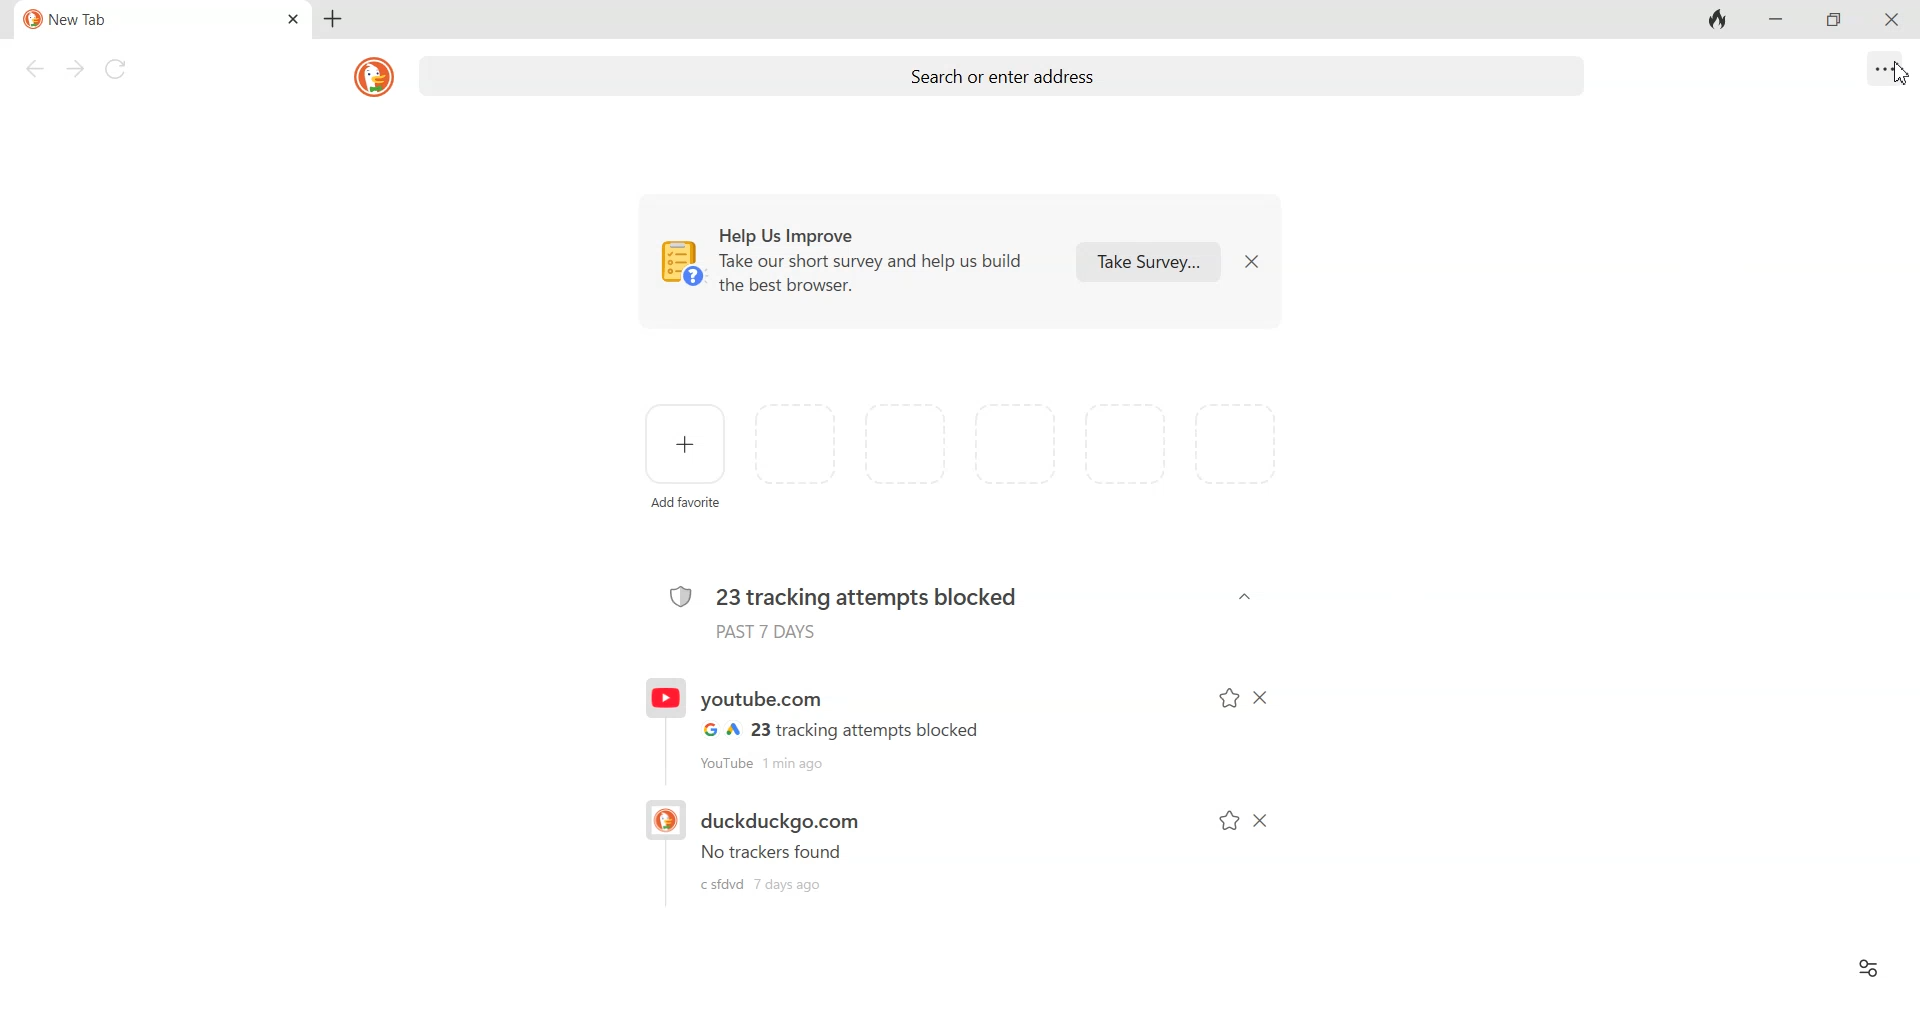  What do you see at coordinates (376, 76) in the screenshot?
I see `DuckDuckGo logo` at bounding box center [376, 76].